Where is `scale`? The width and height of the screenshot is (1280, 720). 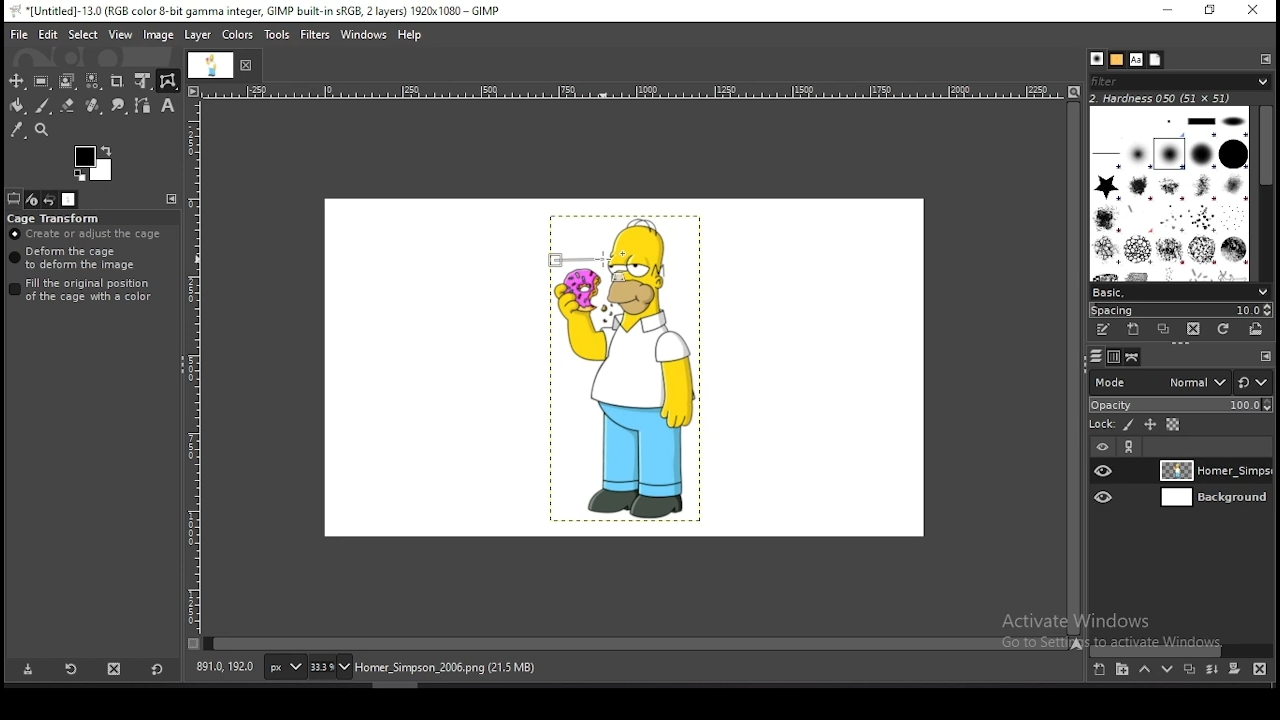
scale is located at coordinates (193, 372).